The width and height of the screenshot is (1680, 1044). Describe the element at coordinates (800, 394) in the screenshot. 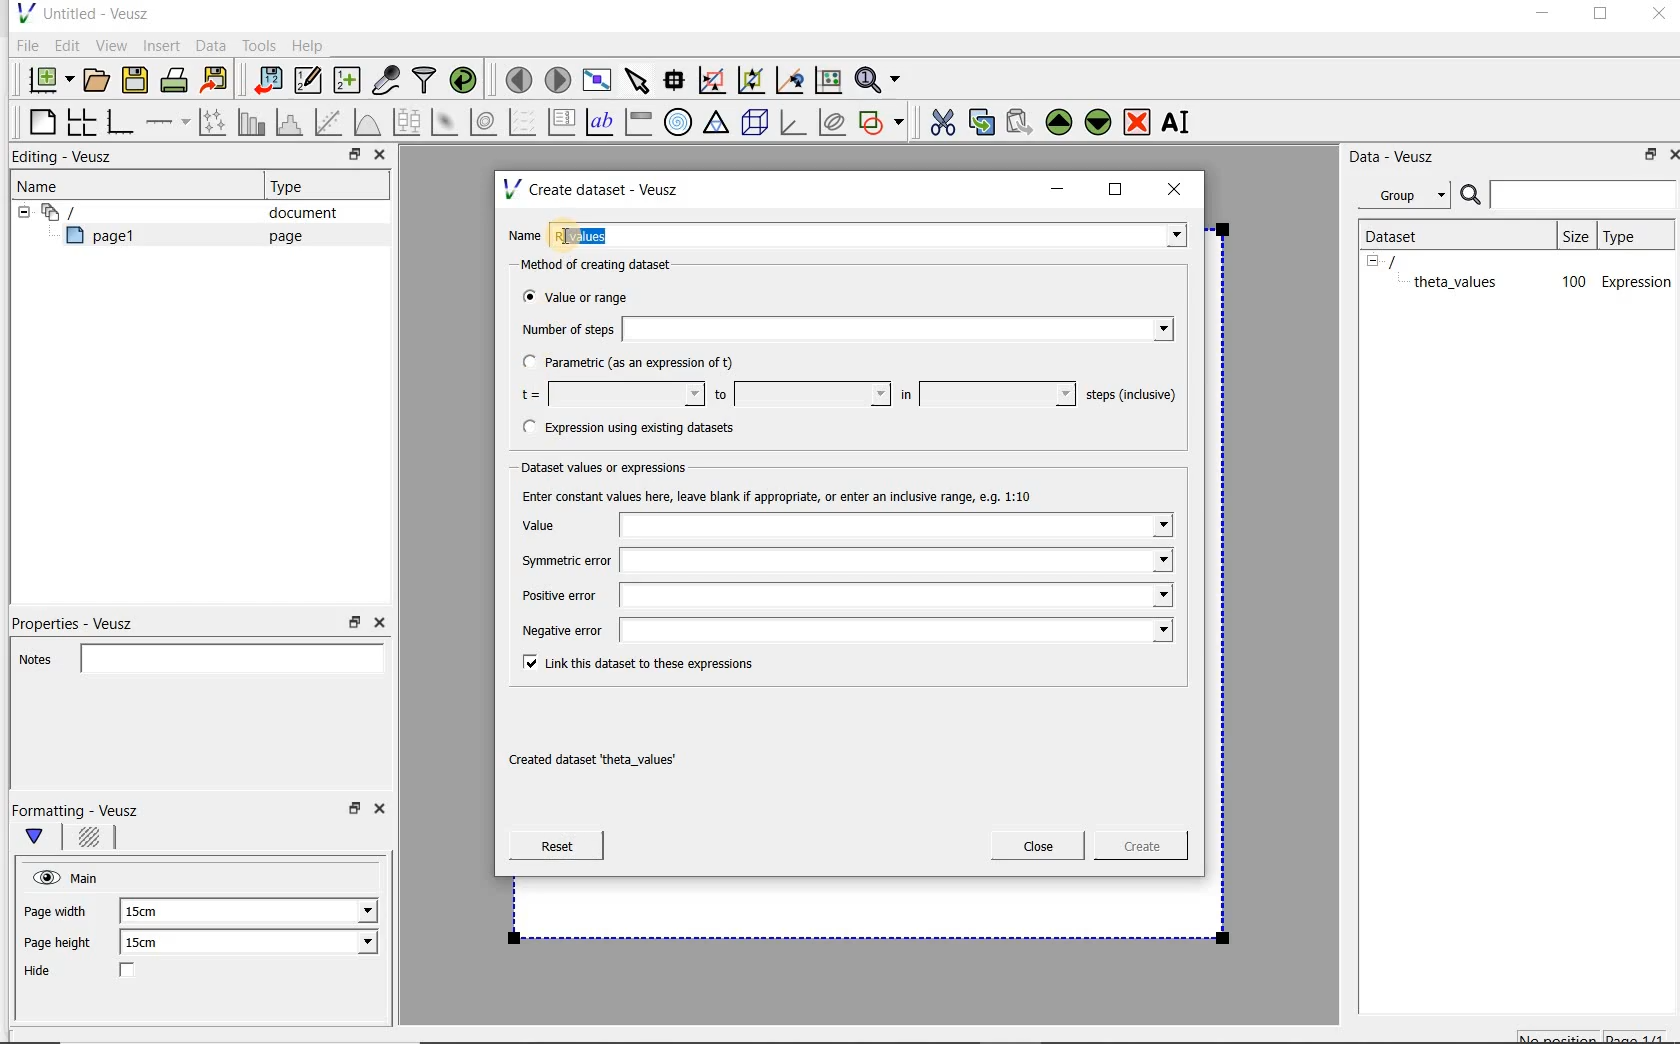

I see `to` at that location.